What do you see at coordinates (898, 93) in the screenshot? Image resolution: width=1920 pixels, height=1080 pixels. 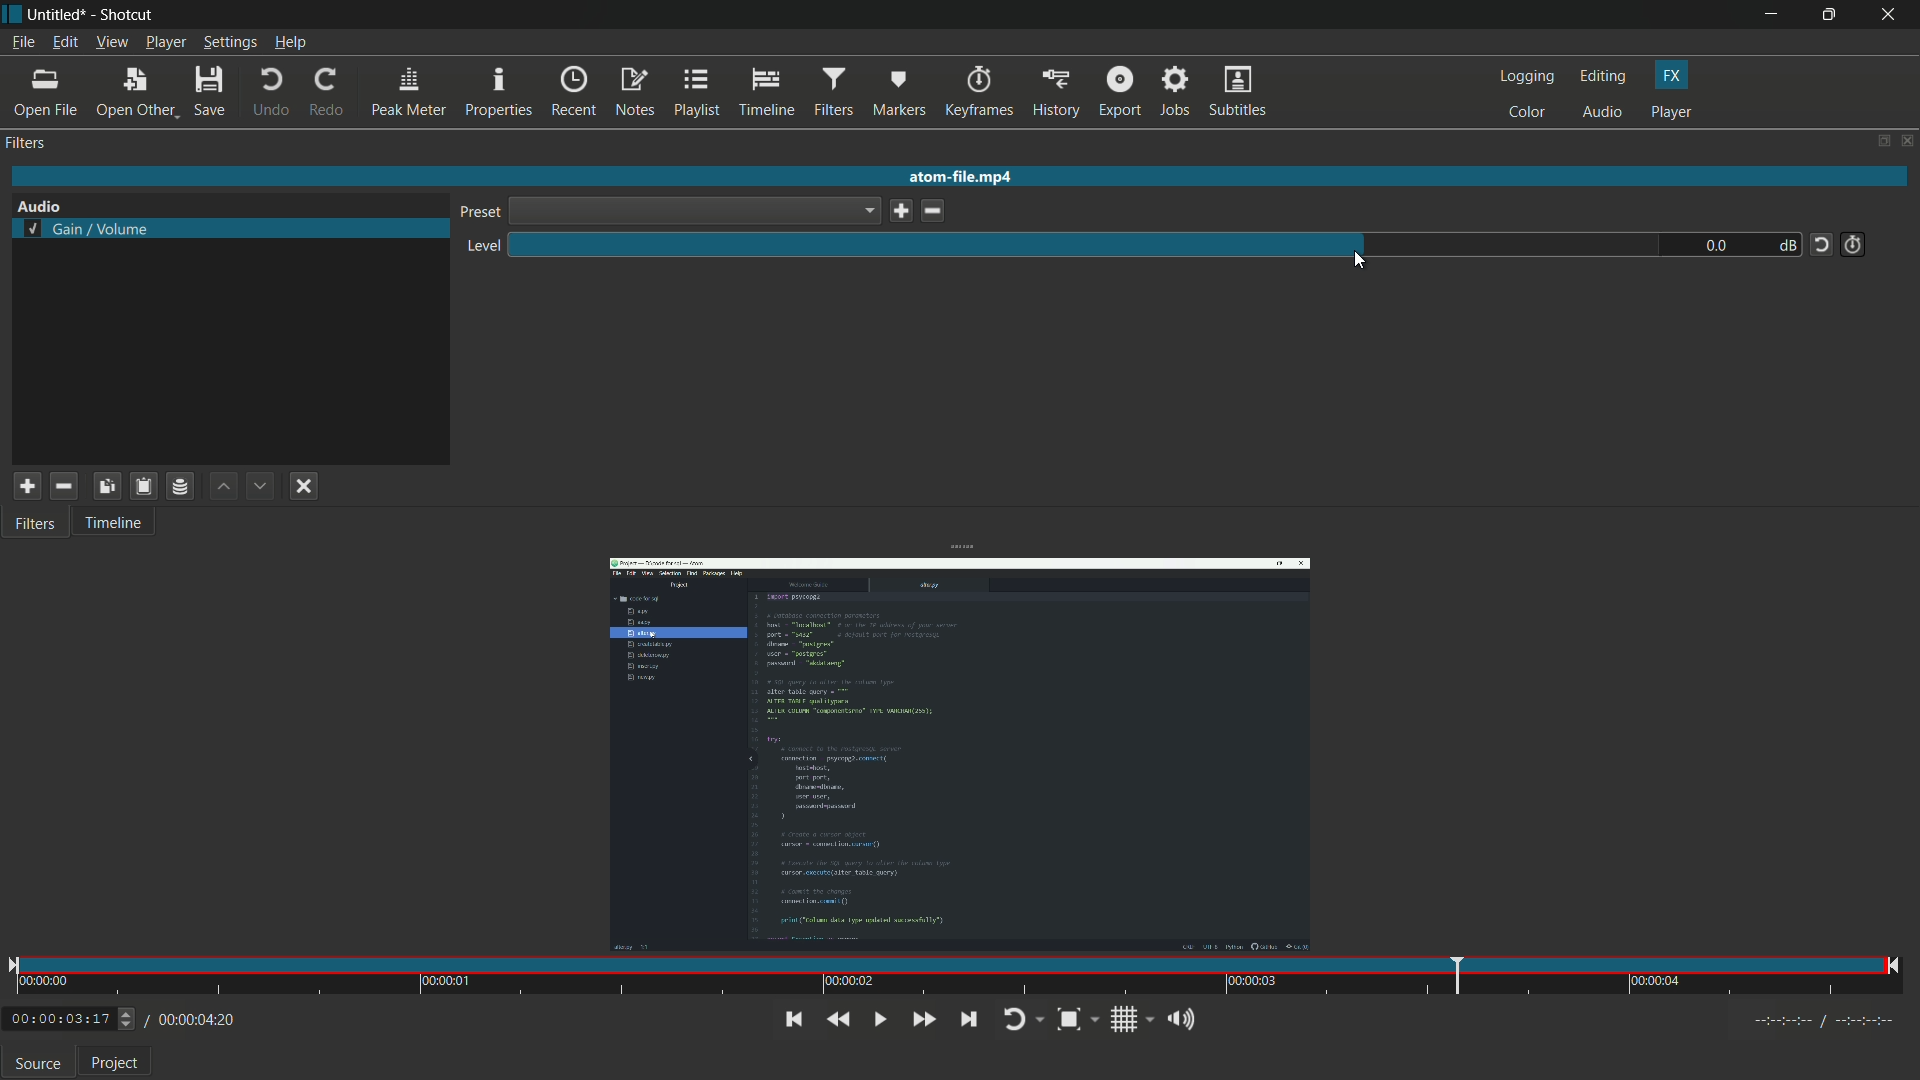 I see `markers` at bounding box center [898, 93].